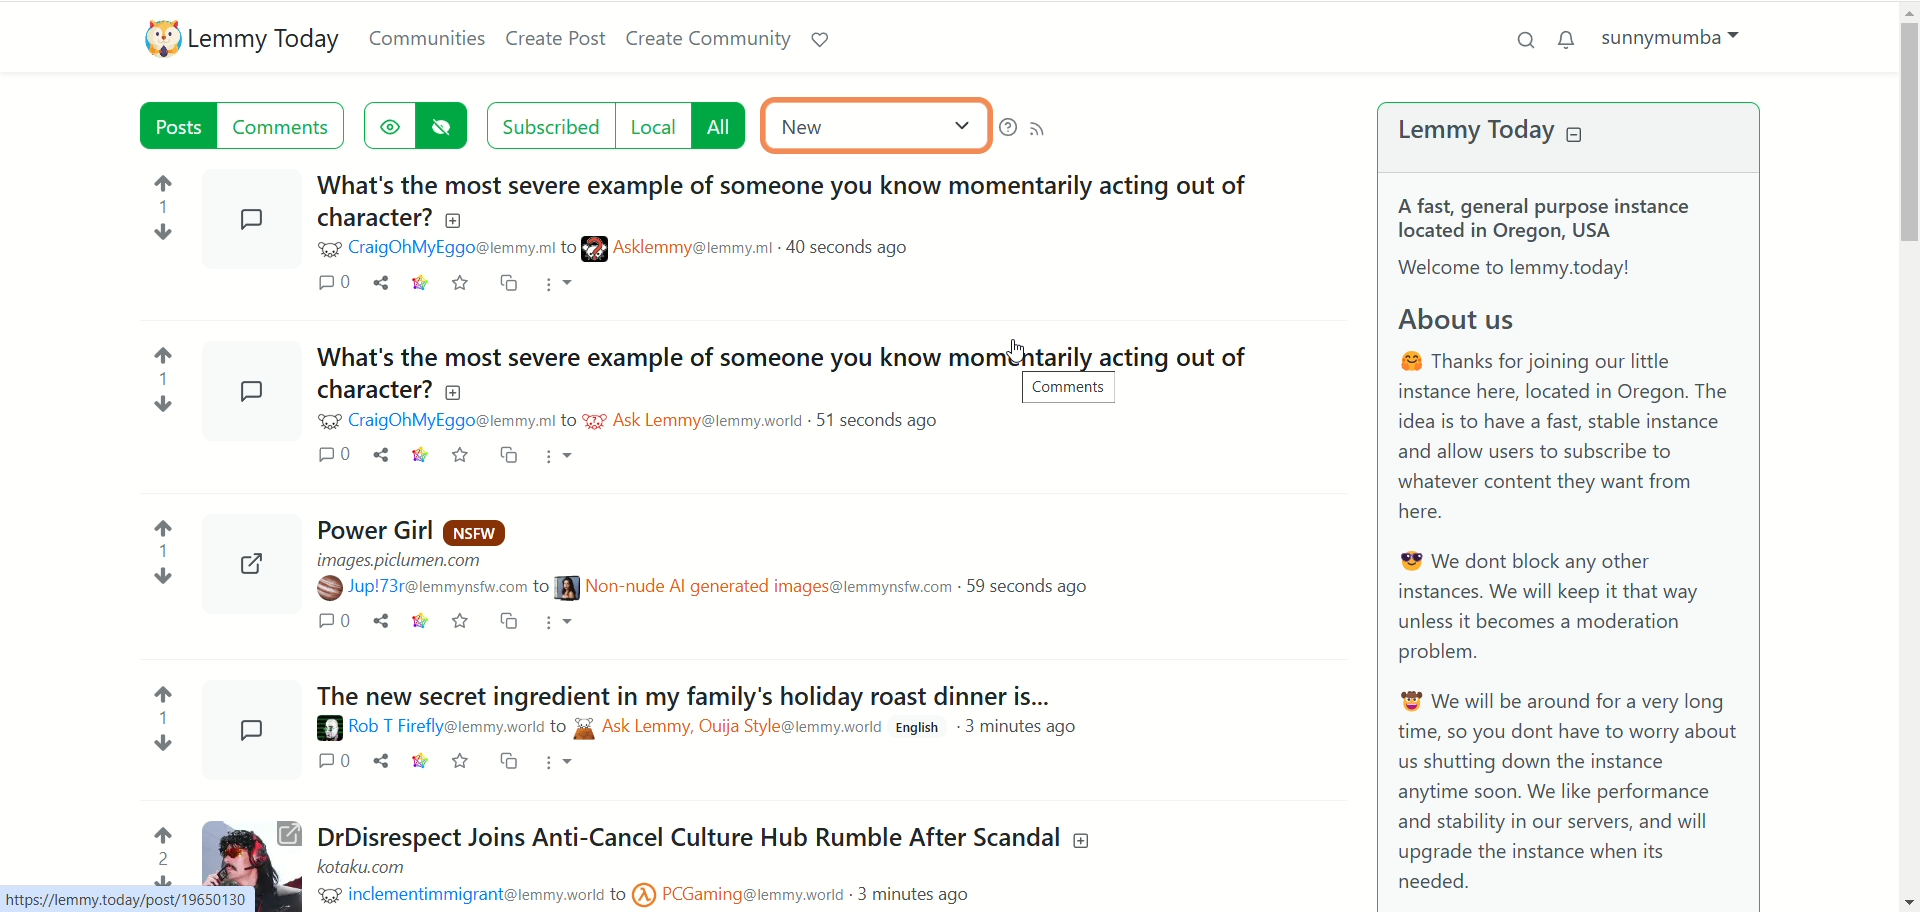 The width and height of the screenshot is (1920, 912). Describe the element at coordinates (327, 453) in the screenshot. I see `comment` at that location.